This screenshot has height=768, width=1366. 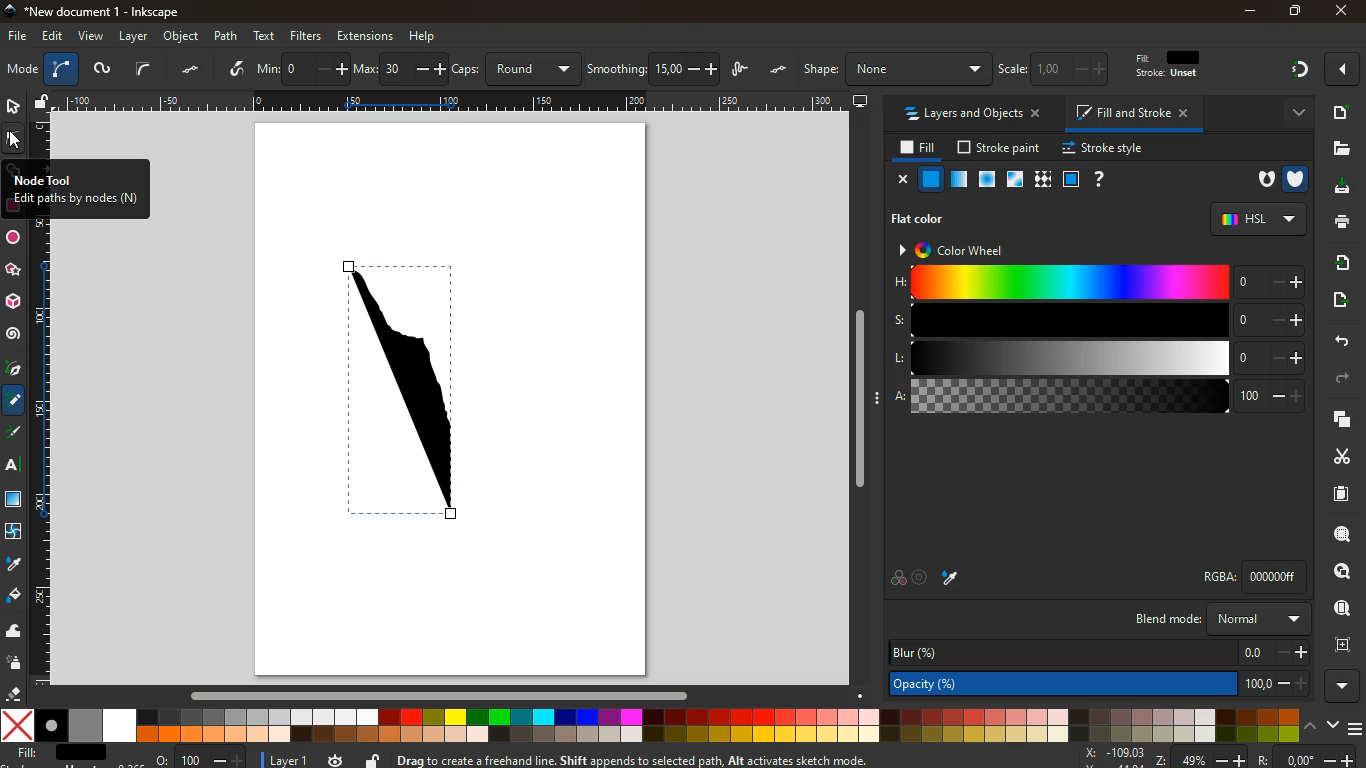 I want to click on down, so click(x=1331, y=725).